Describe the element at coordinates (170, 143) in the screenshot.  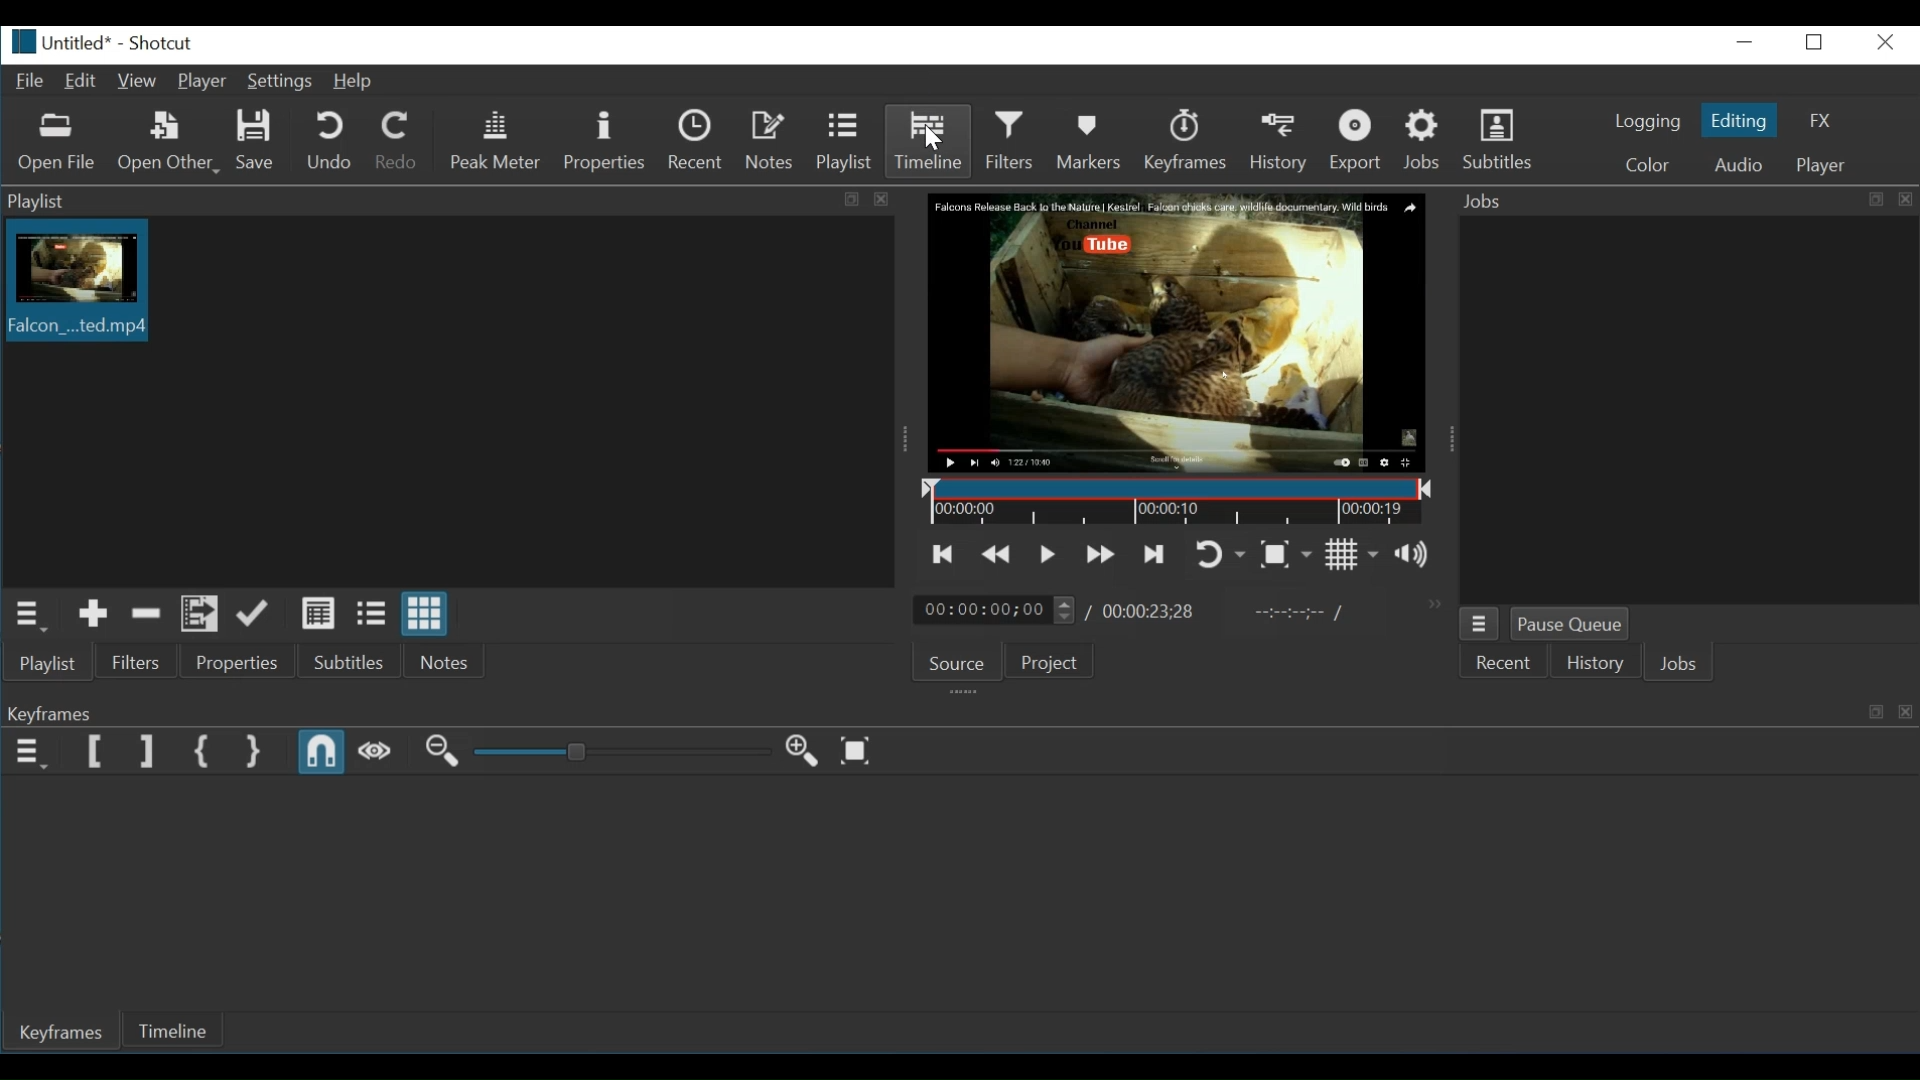
I see `Open Other` at that location.